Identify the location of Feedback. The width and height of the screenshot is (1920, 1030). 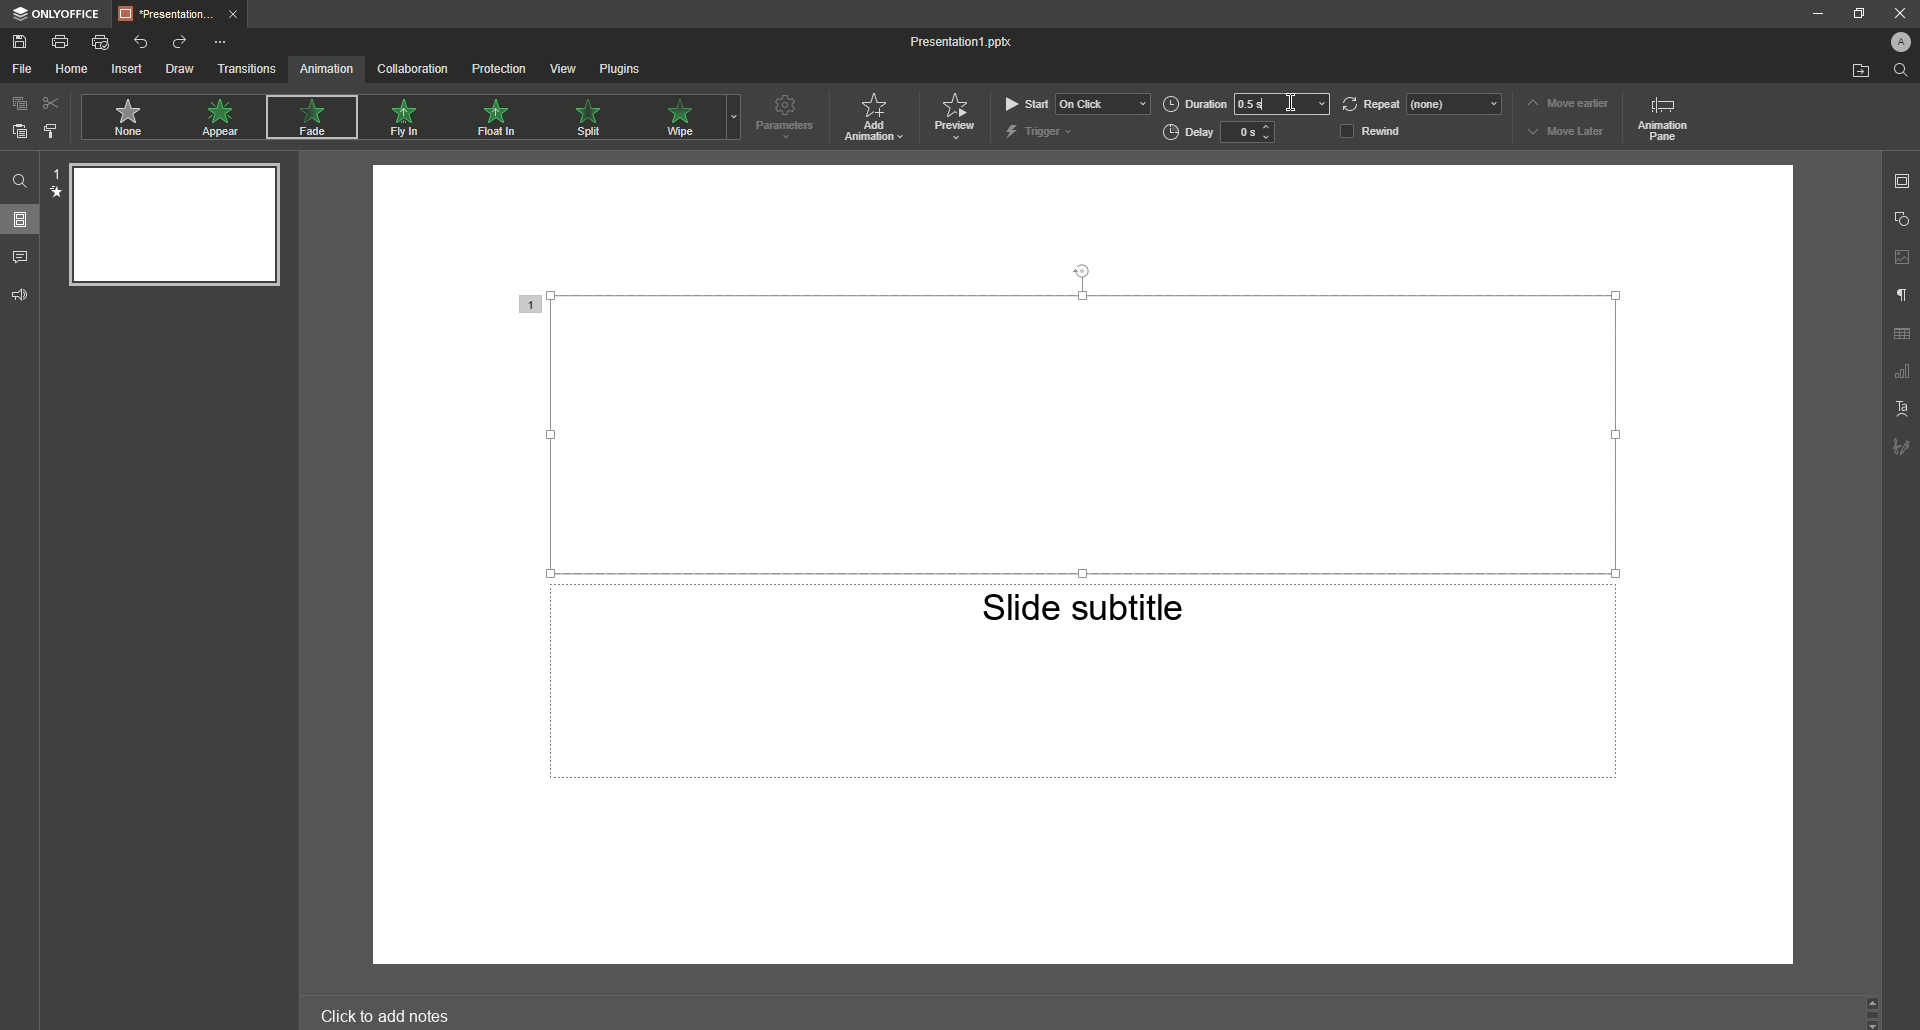
(20, 294).